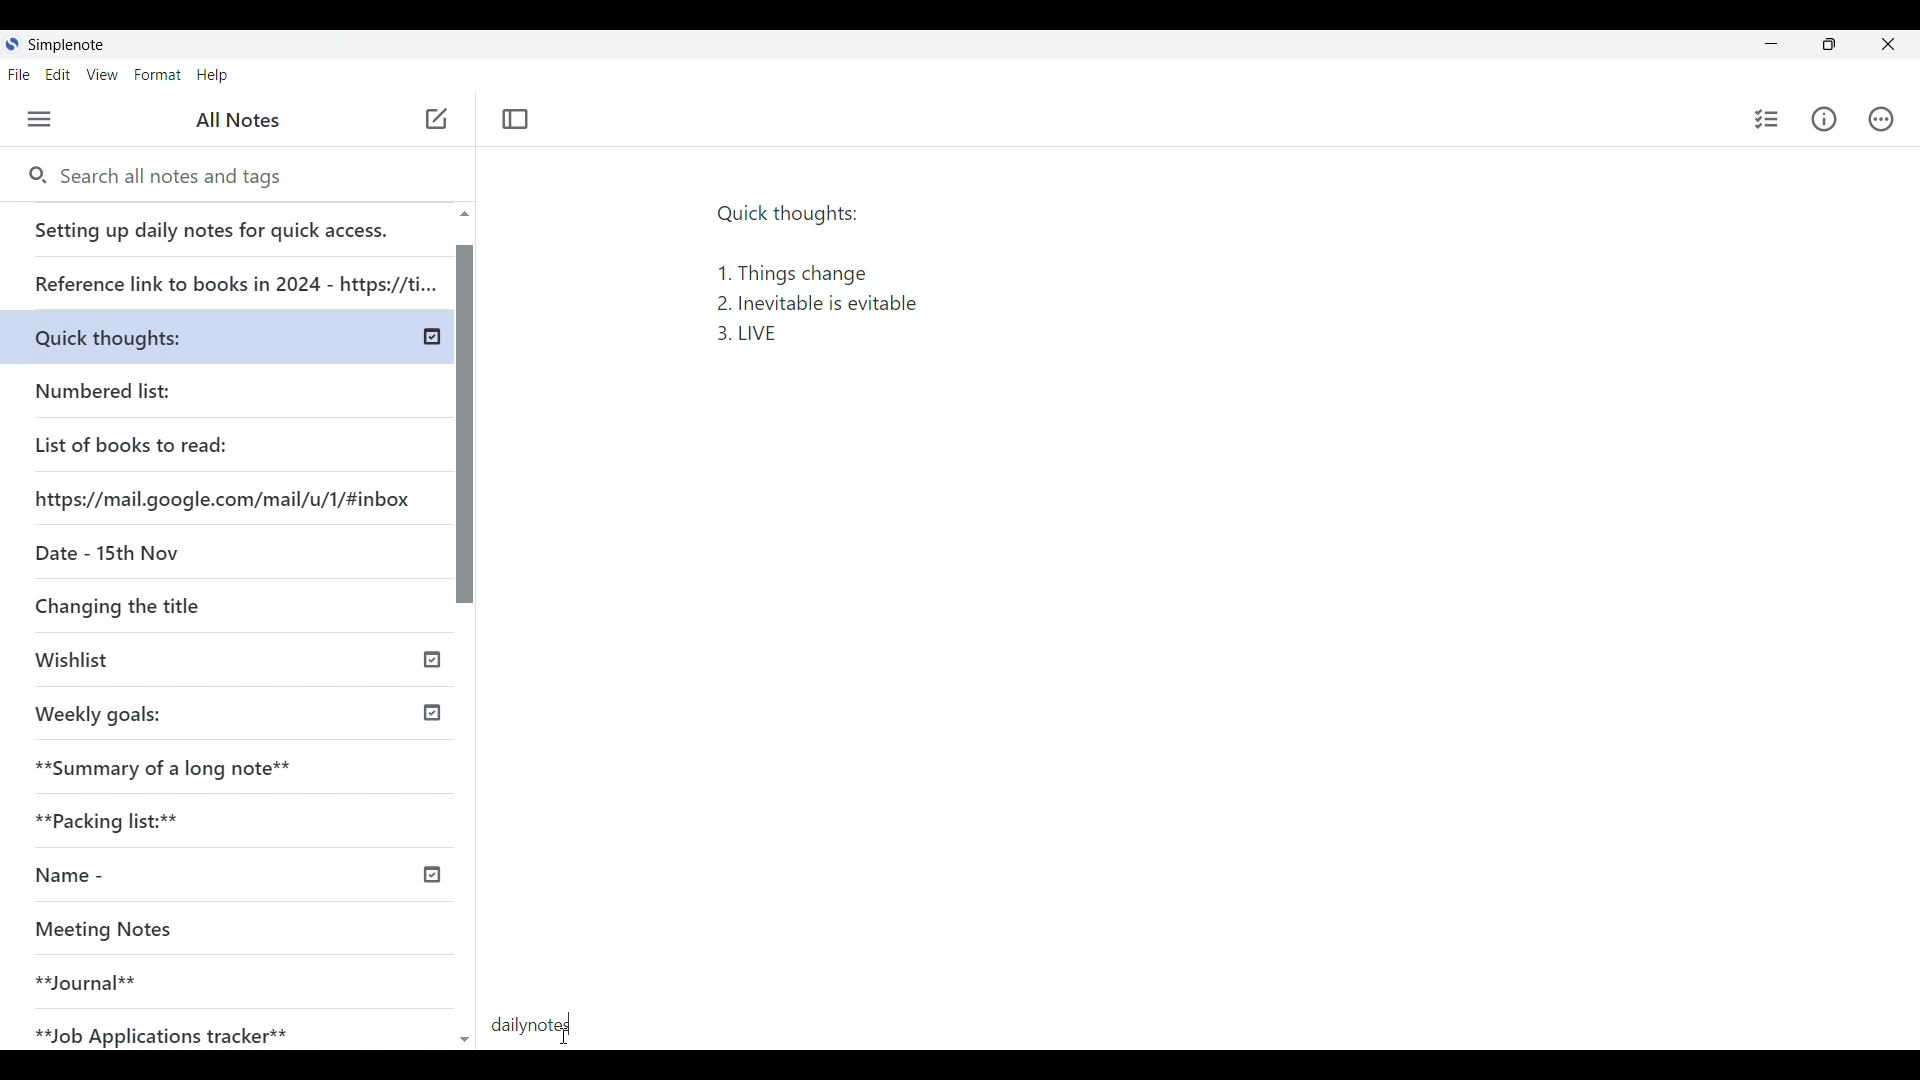 The height and width of the screenshot is (1080, 1920). What do you see at coordinates (58, 75) in the screenshot?
I see `Edit menu` at bounding box center [58, 75].